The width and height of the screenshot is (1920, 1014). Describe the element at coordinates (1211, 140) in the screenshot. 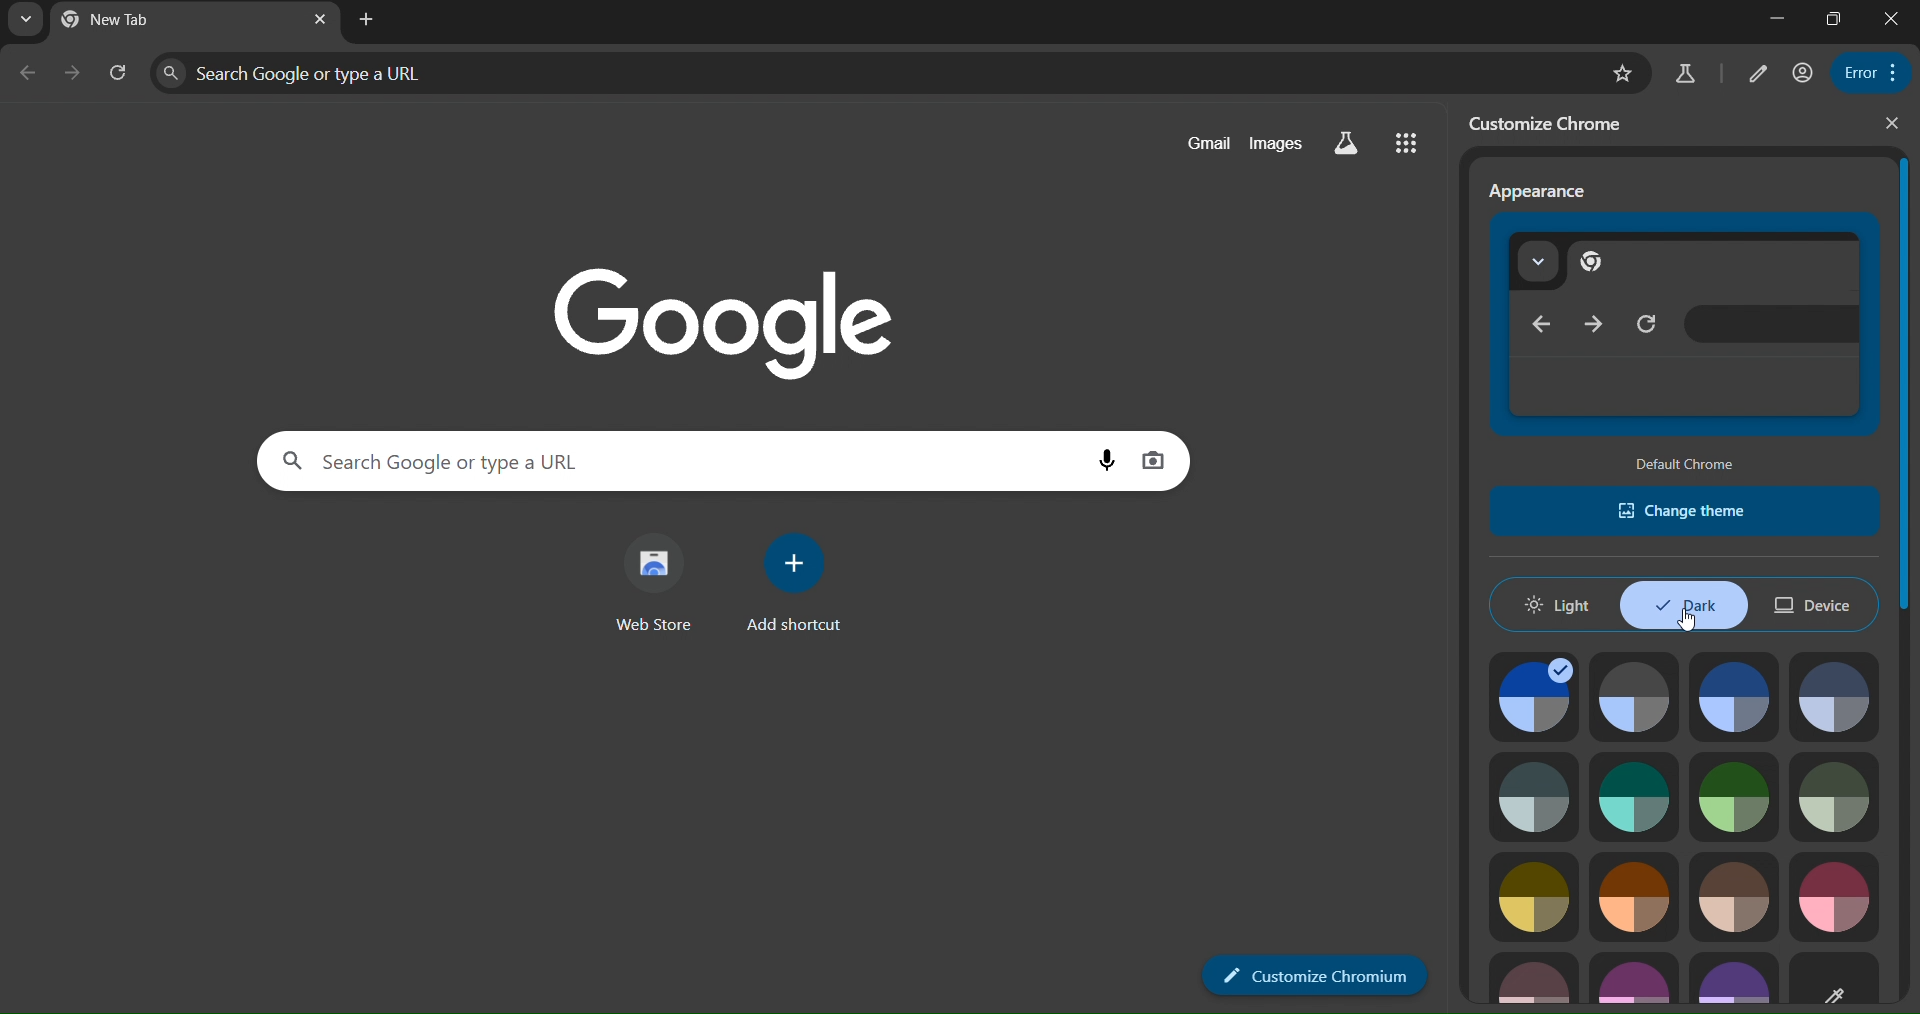

I see `gmail` at that location.